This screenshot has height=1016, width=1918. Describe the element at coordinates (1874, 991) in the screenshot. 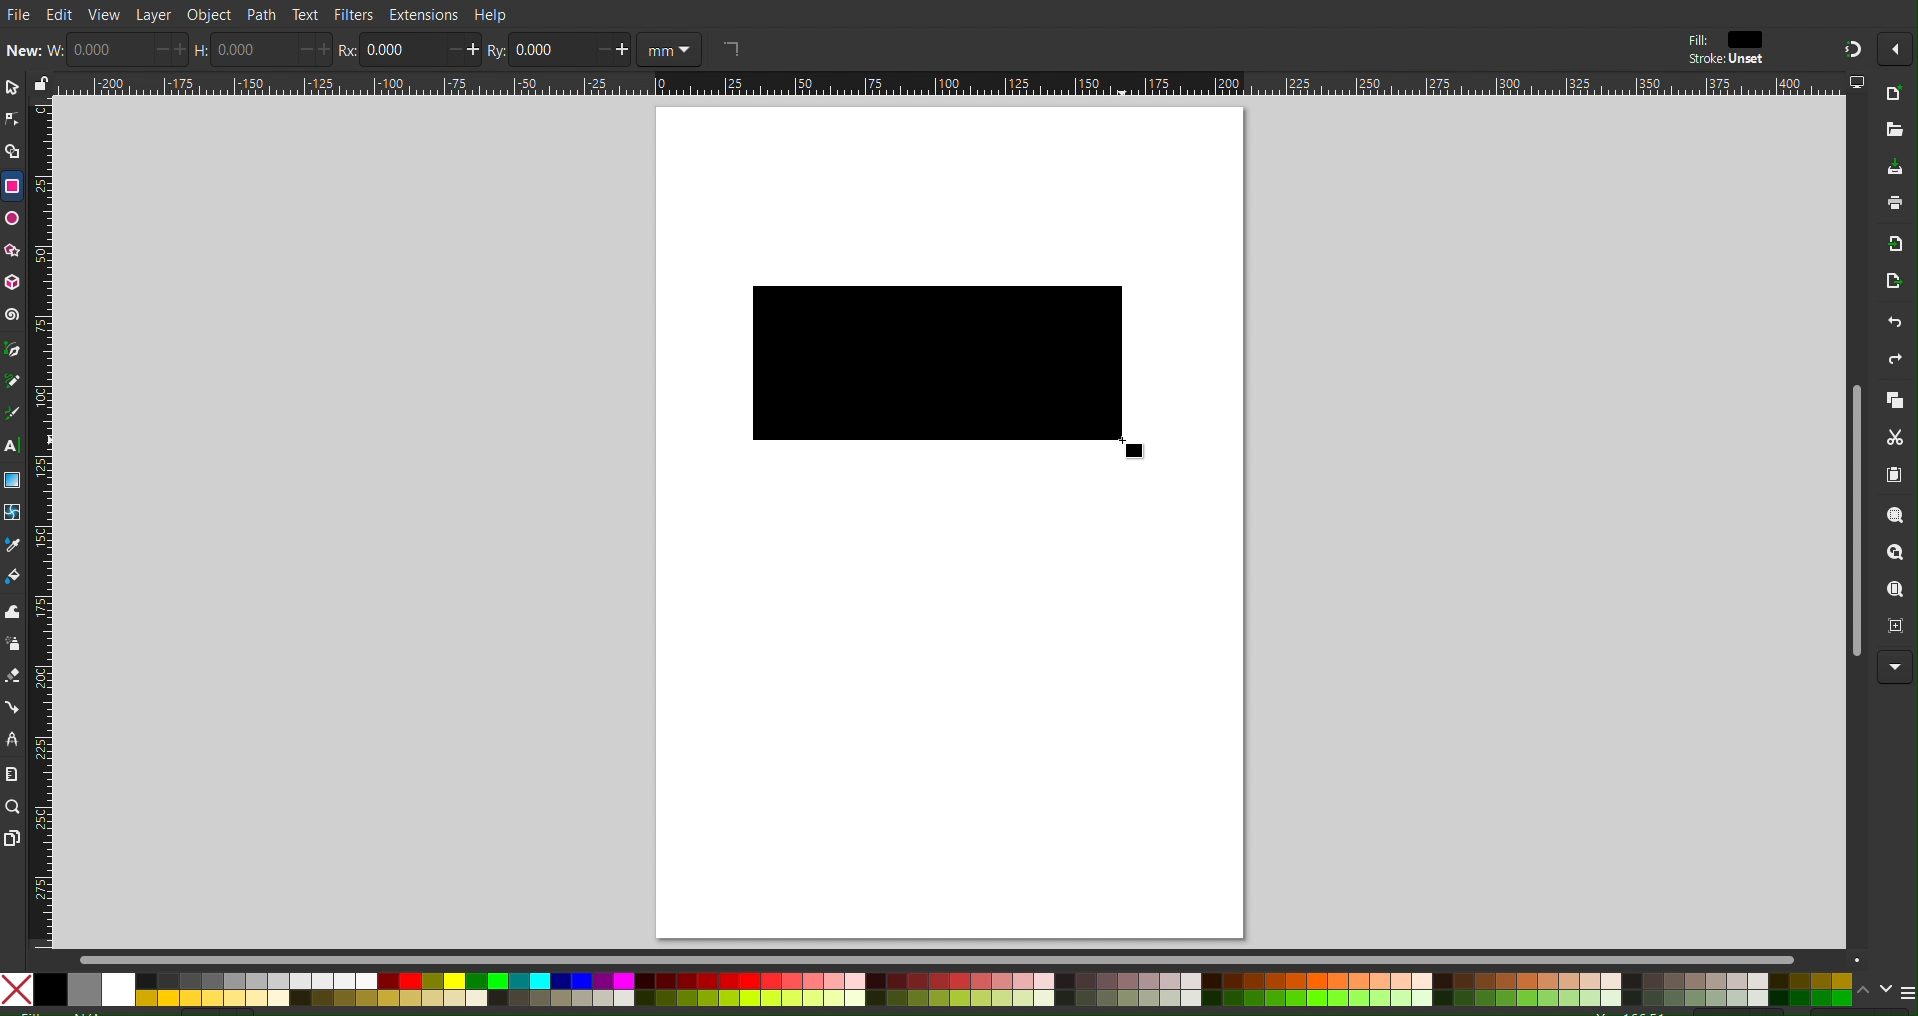

I see `navigate the colors` at that location.